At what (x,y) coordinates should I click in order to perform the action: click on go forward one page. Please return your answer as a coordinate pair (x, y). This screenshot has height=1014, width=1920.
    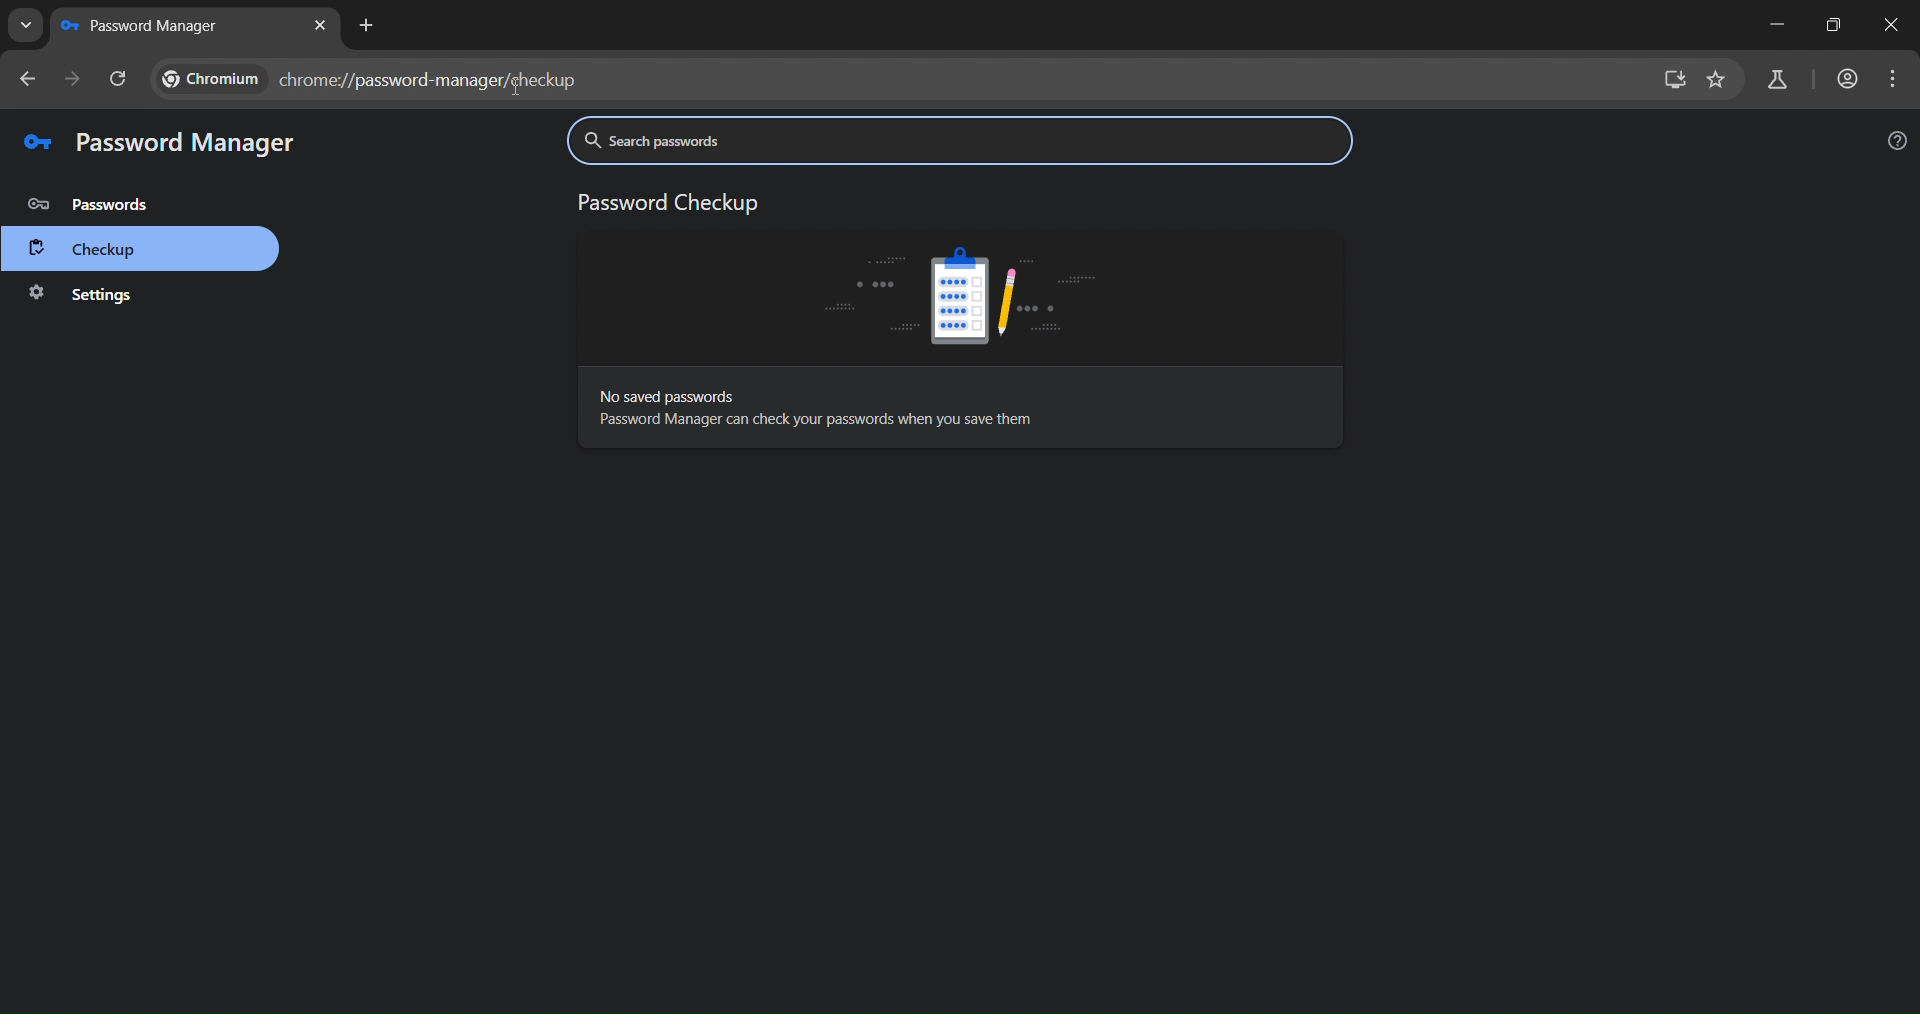
    Looking at the image, I should click on (71, 79).